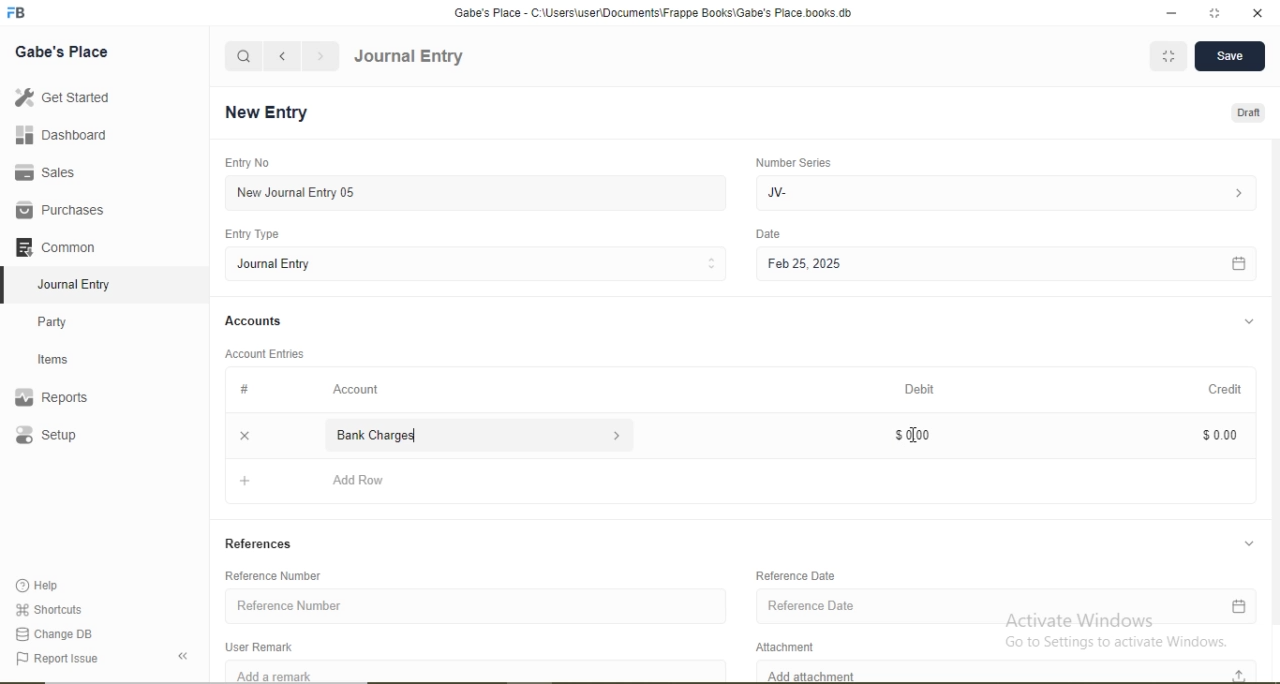 This screenshot has height=684, width=1280. What do you see at coordinates (1212, 13) in the screenshot?
I see `resize` at bounding box center [1212, 13].